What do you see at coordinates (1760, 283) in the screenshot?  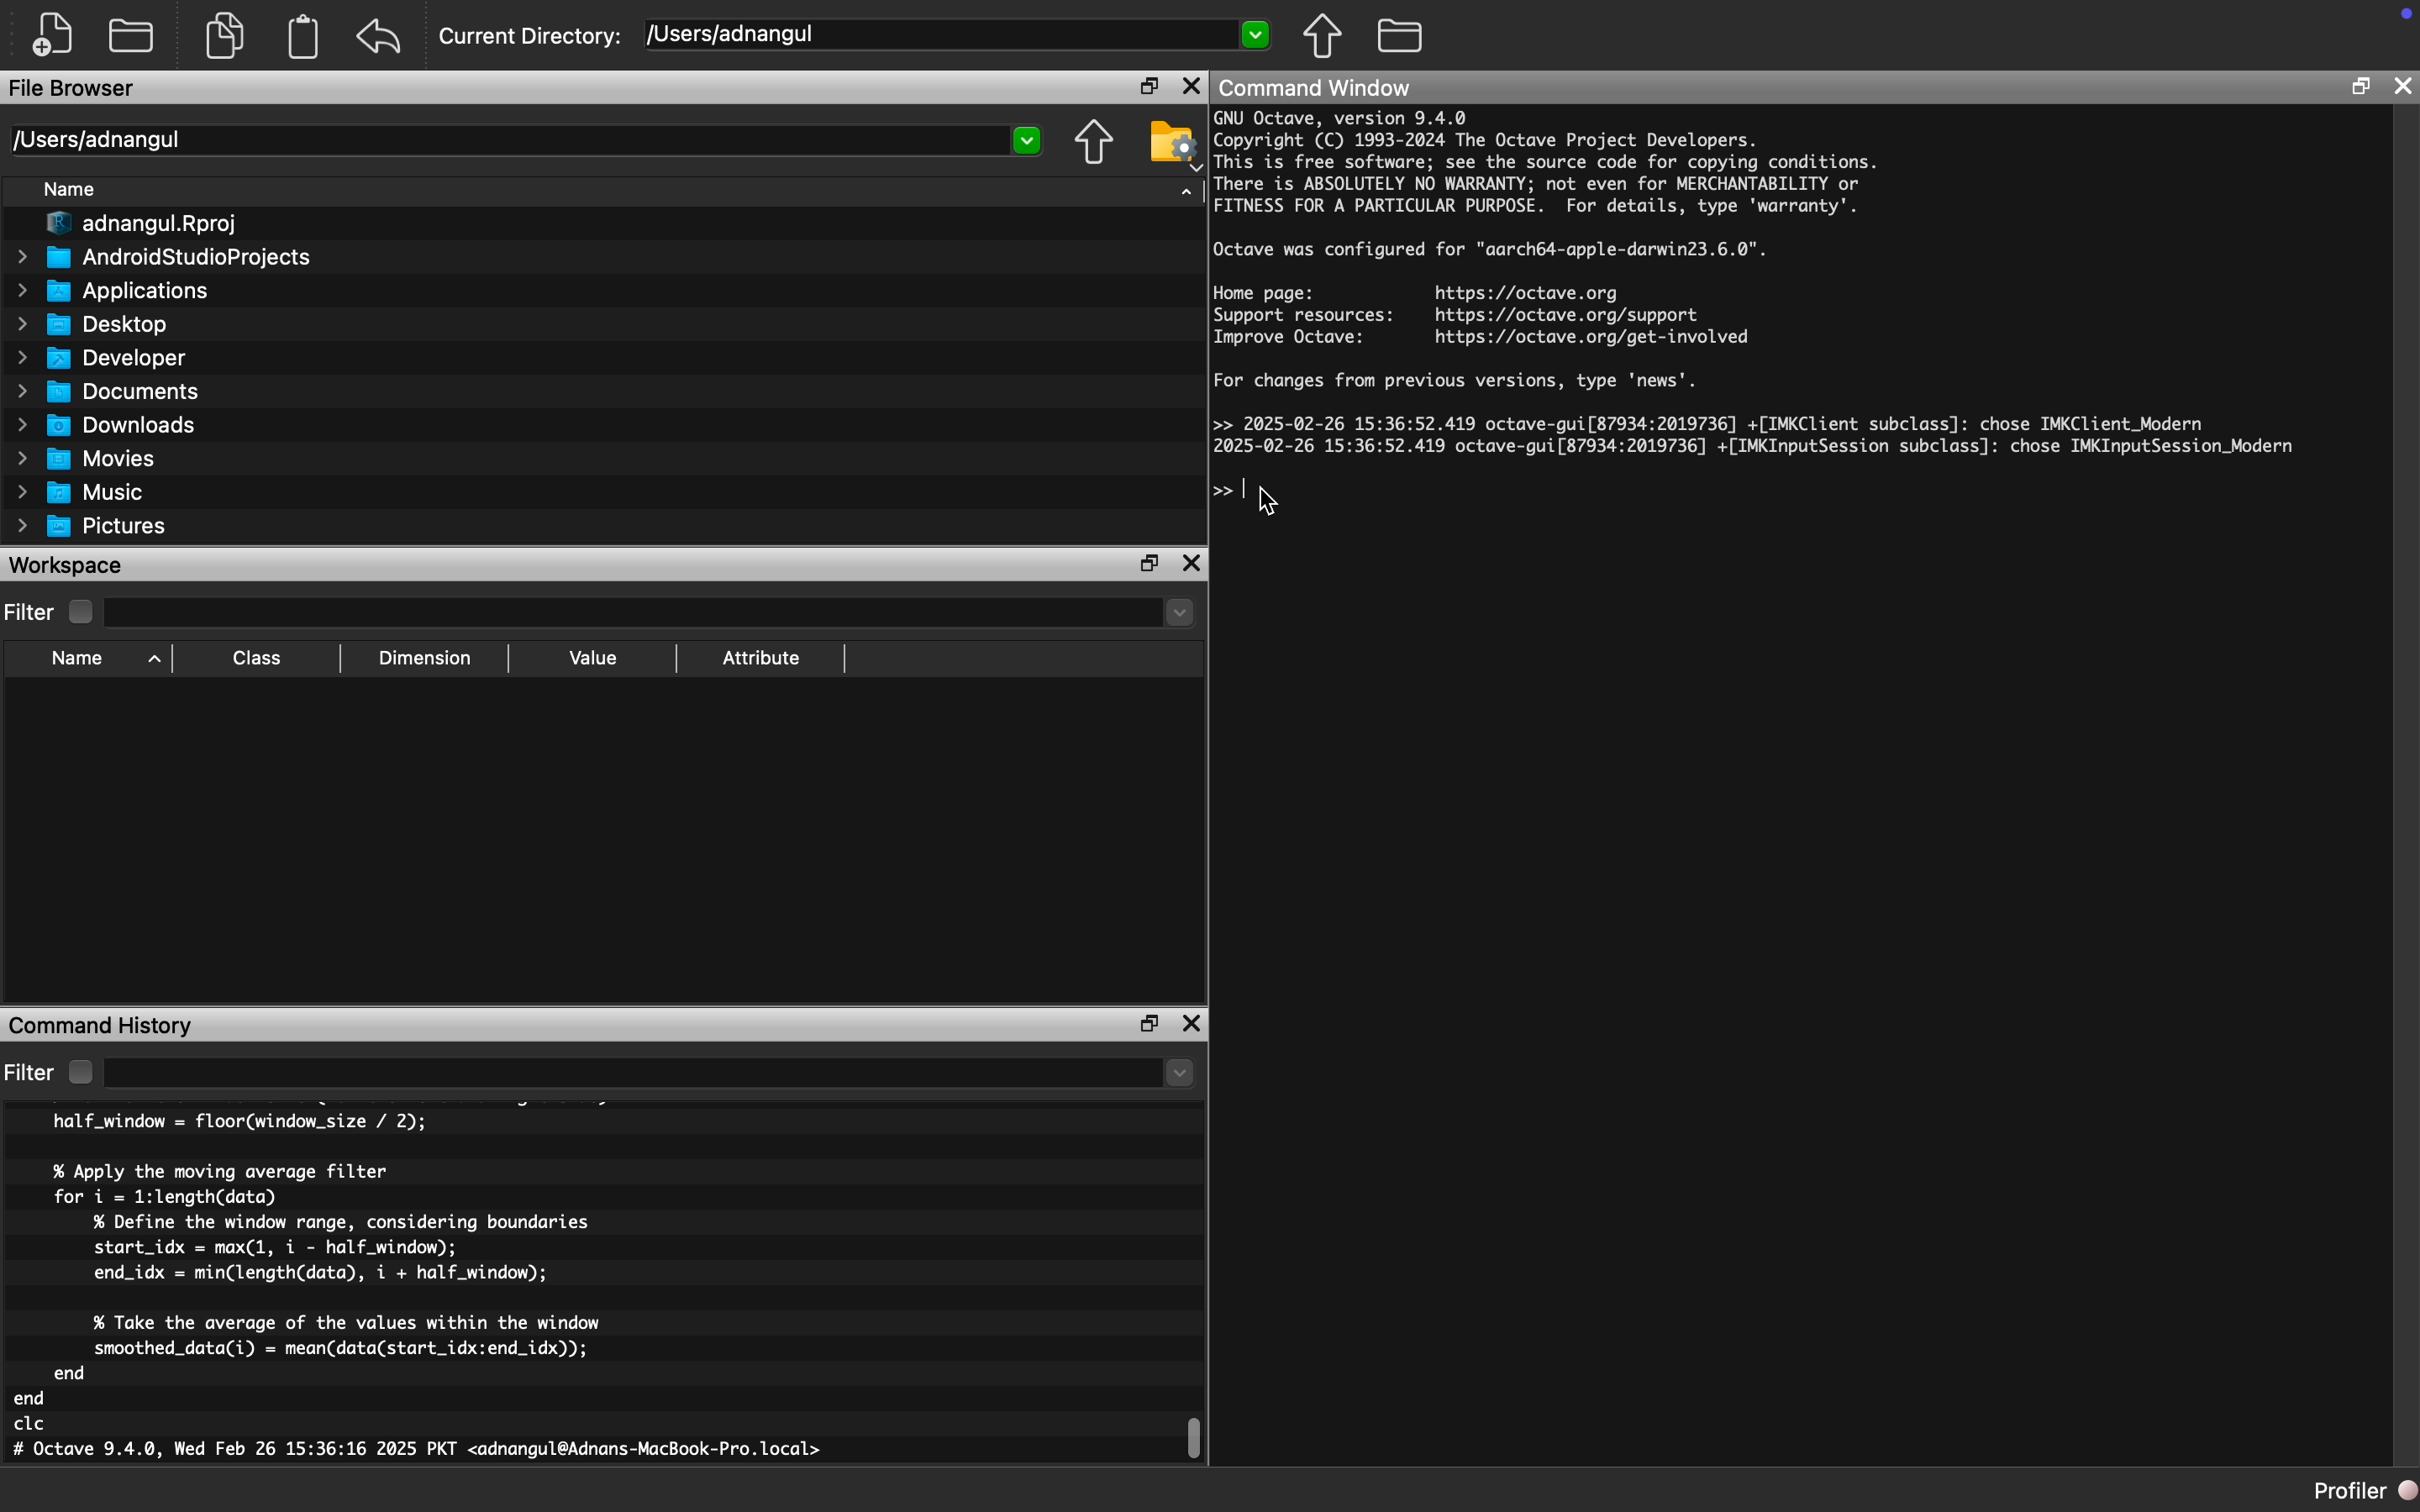 I see `GNU Octave, version 9.4.0

Copyright (C) 1993-2024 The Octave Project Developers.

This is free software; see the source code for copying conditions.

There is ABSOLUTELY NO WARRANTY; not even for MERCHANTABILITY or

FITNESS FOR A PARTICULAR PURPOSE. For details, type 'warranty'.

Octave was configured for "aarch64-apple-darwin23.6.0".

Home page: https://octave.org

Support resources: https://octave.org/support

Improve Octave: https://octave.org/get-involved

For changes from previous versions, type 'news'.

>> 2025-02-26 15:36:52.419 octave-gui[87934:2019736] +[IMKClient subclass]: chose IMKClient_Modern
2025-02-26 15:36:52.419 octave-gui[87934:2019736] +[IMKInputSession subclass]: chose IMKInputSession_Modern` at bounding box center [1760, 283].